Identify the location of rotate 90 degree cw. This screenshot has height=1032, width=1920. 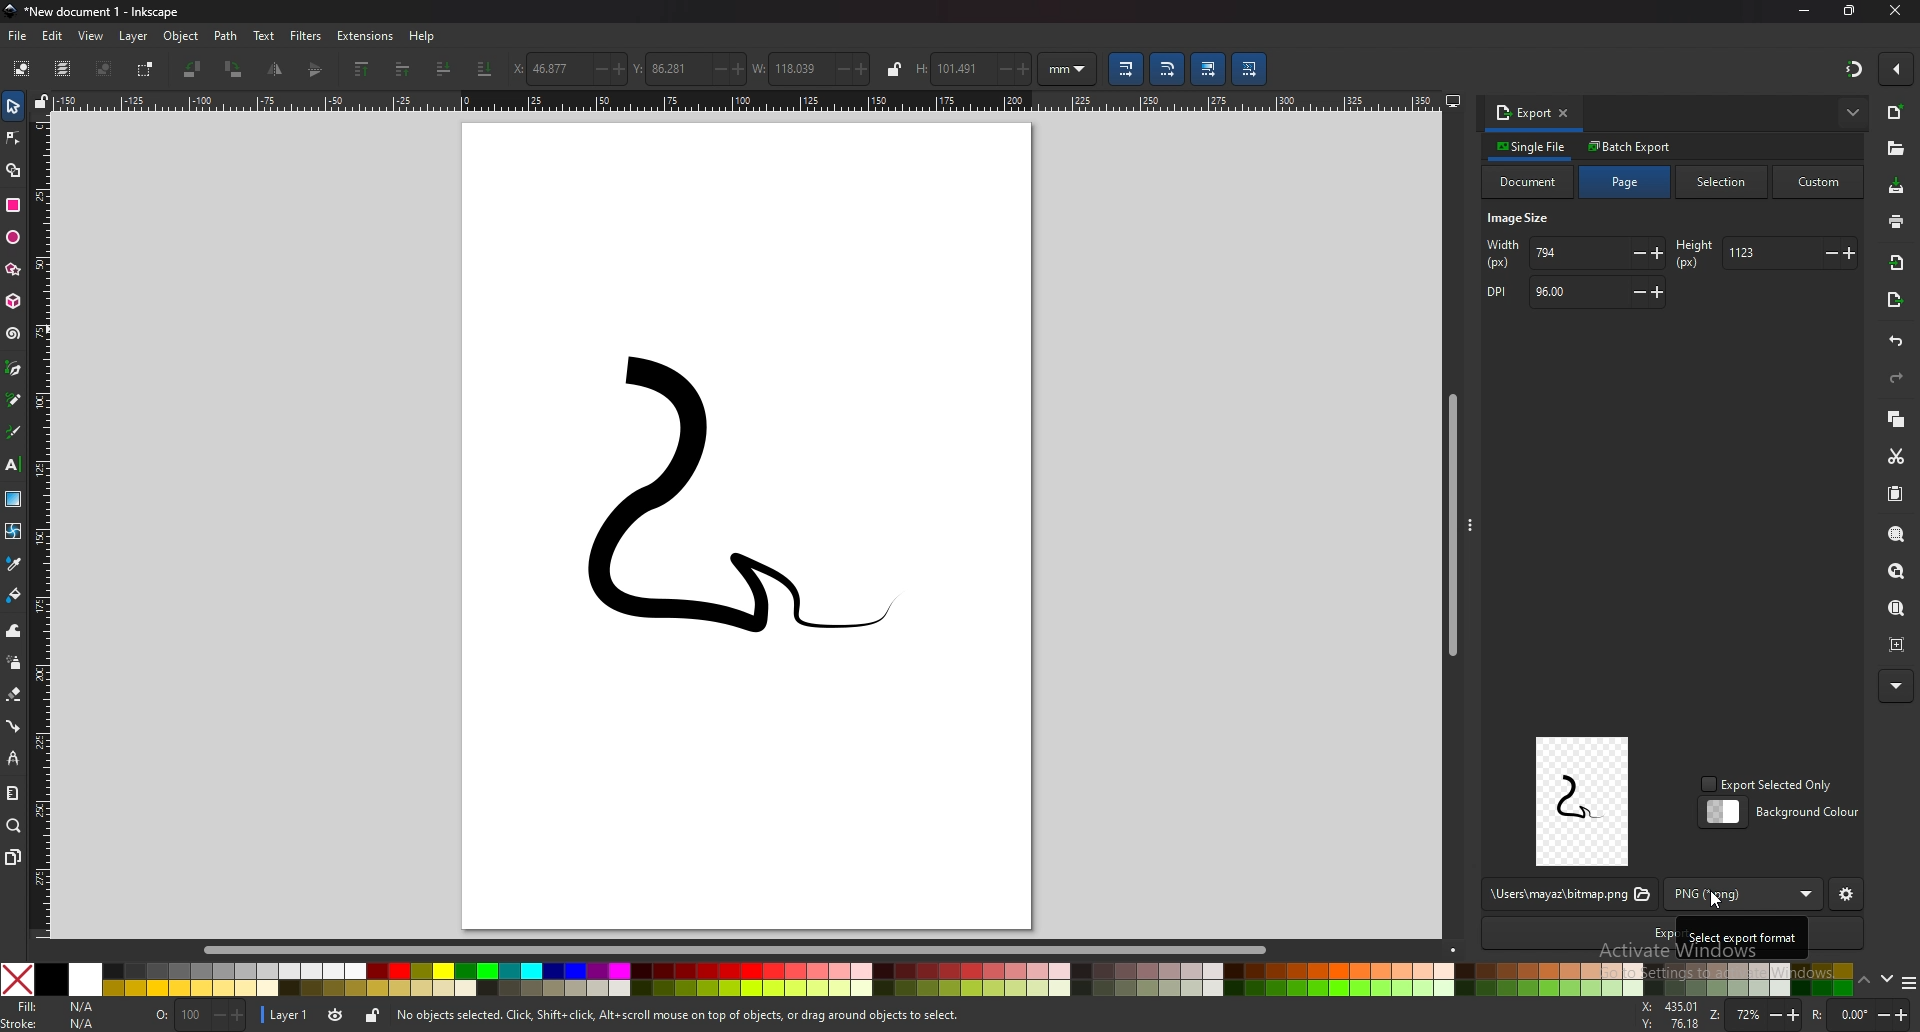
(235, 69).